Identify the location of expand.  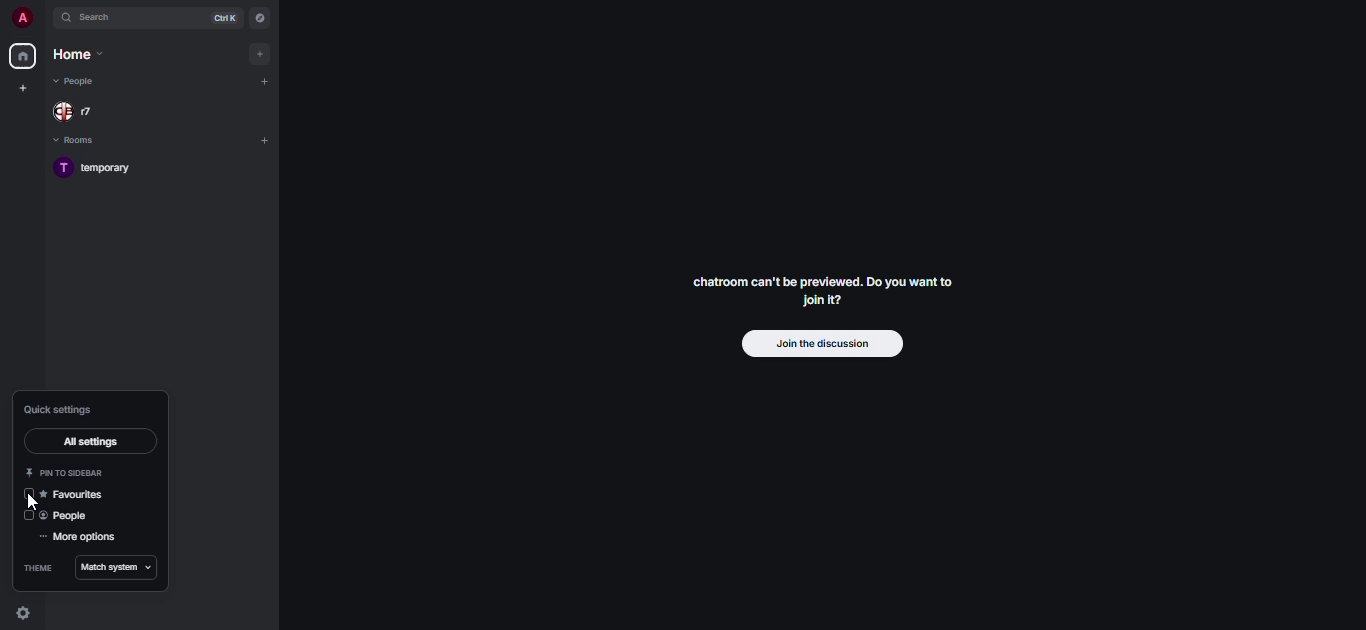
(45, 18).